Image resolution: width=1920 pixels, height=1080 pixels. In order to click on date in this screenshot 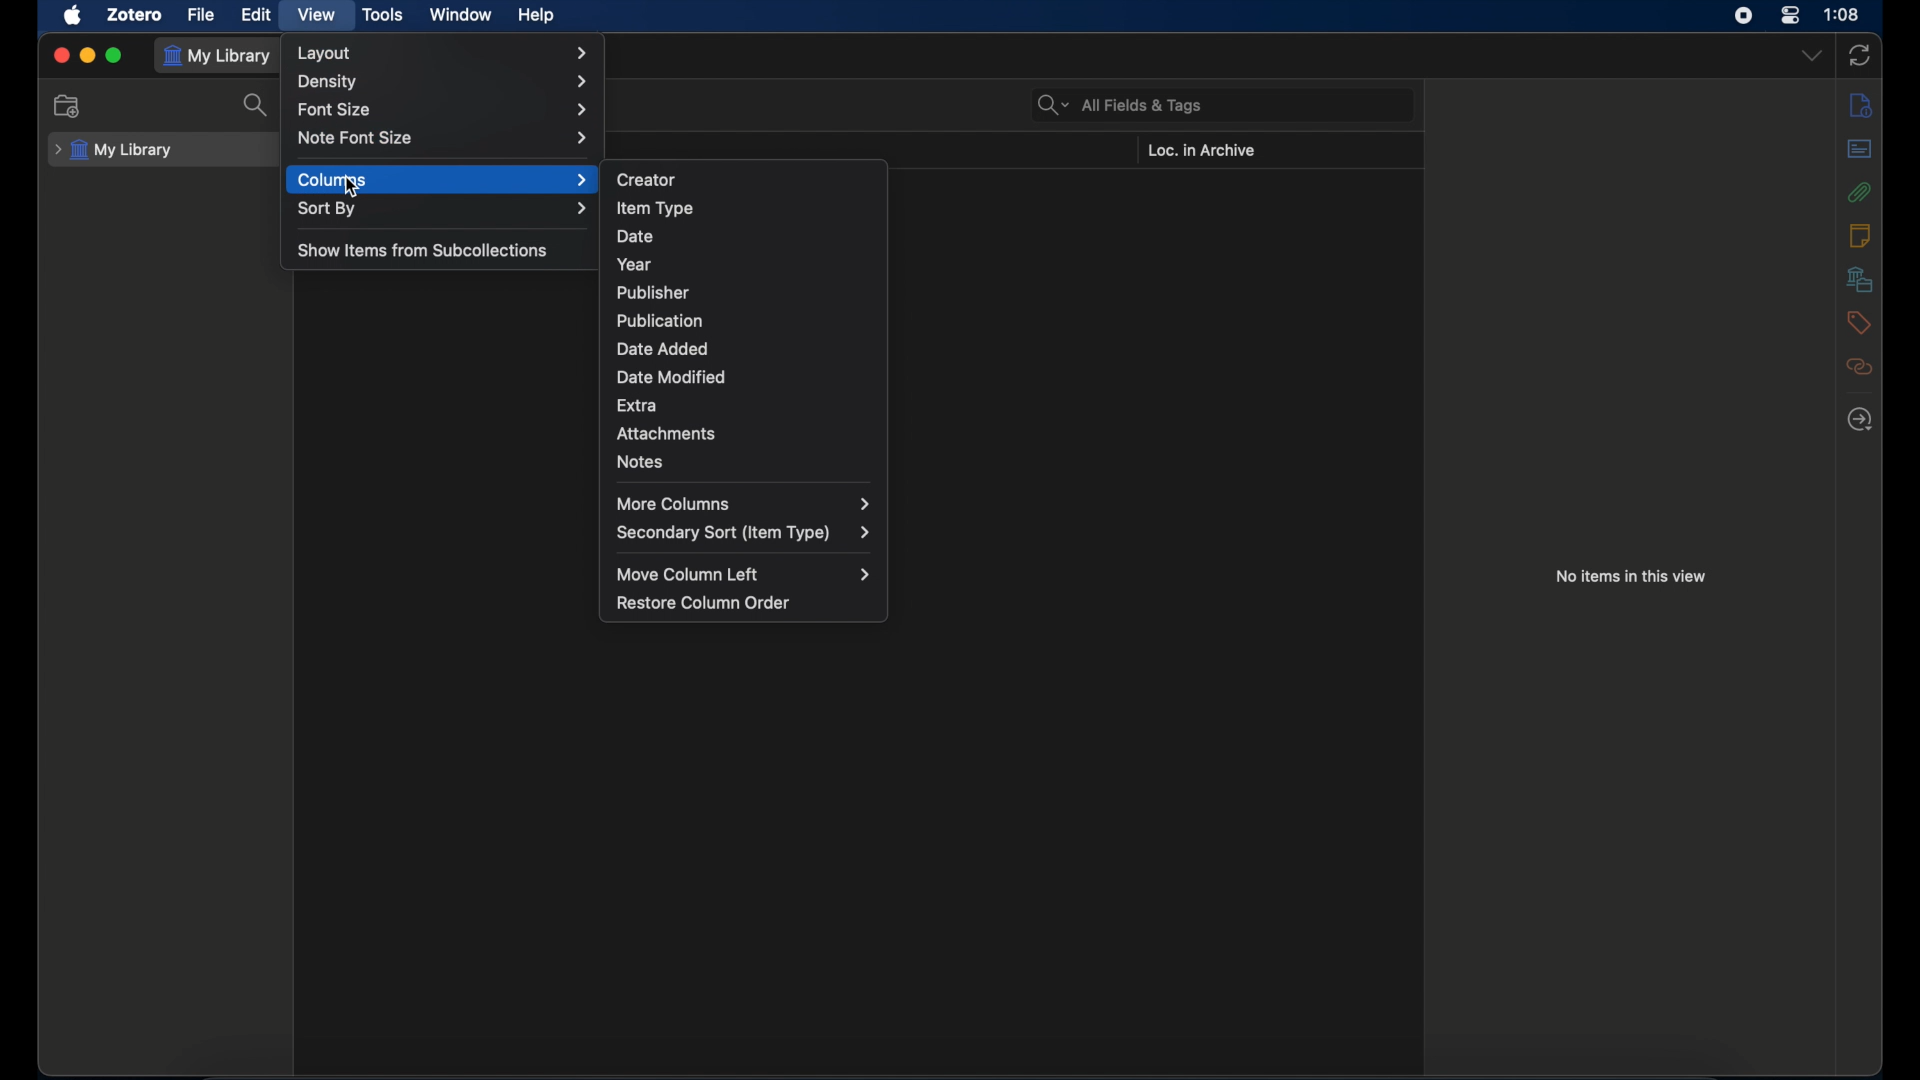, I will do `click(635, 237)`.